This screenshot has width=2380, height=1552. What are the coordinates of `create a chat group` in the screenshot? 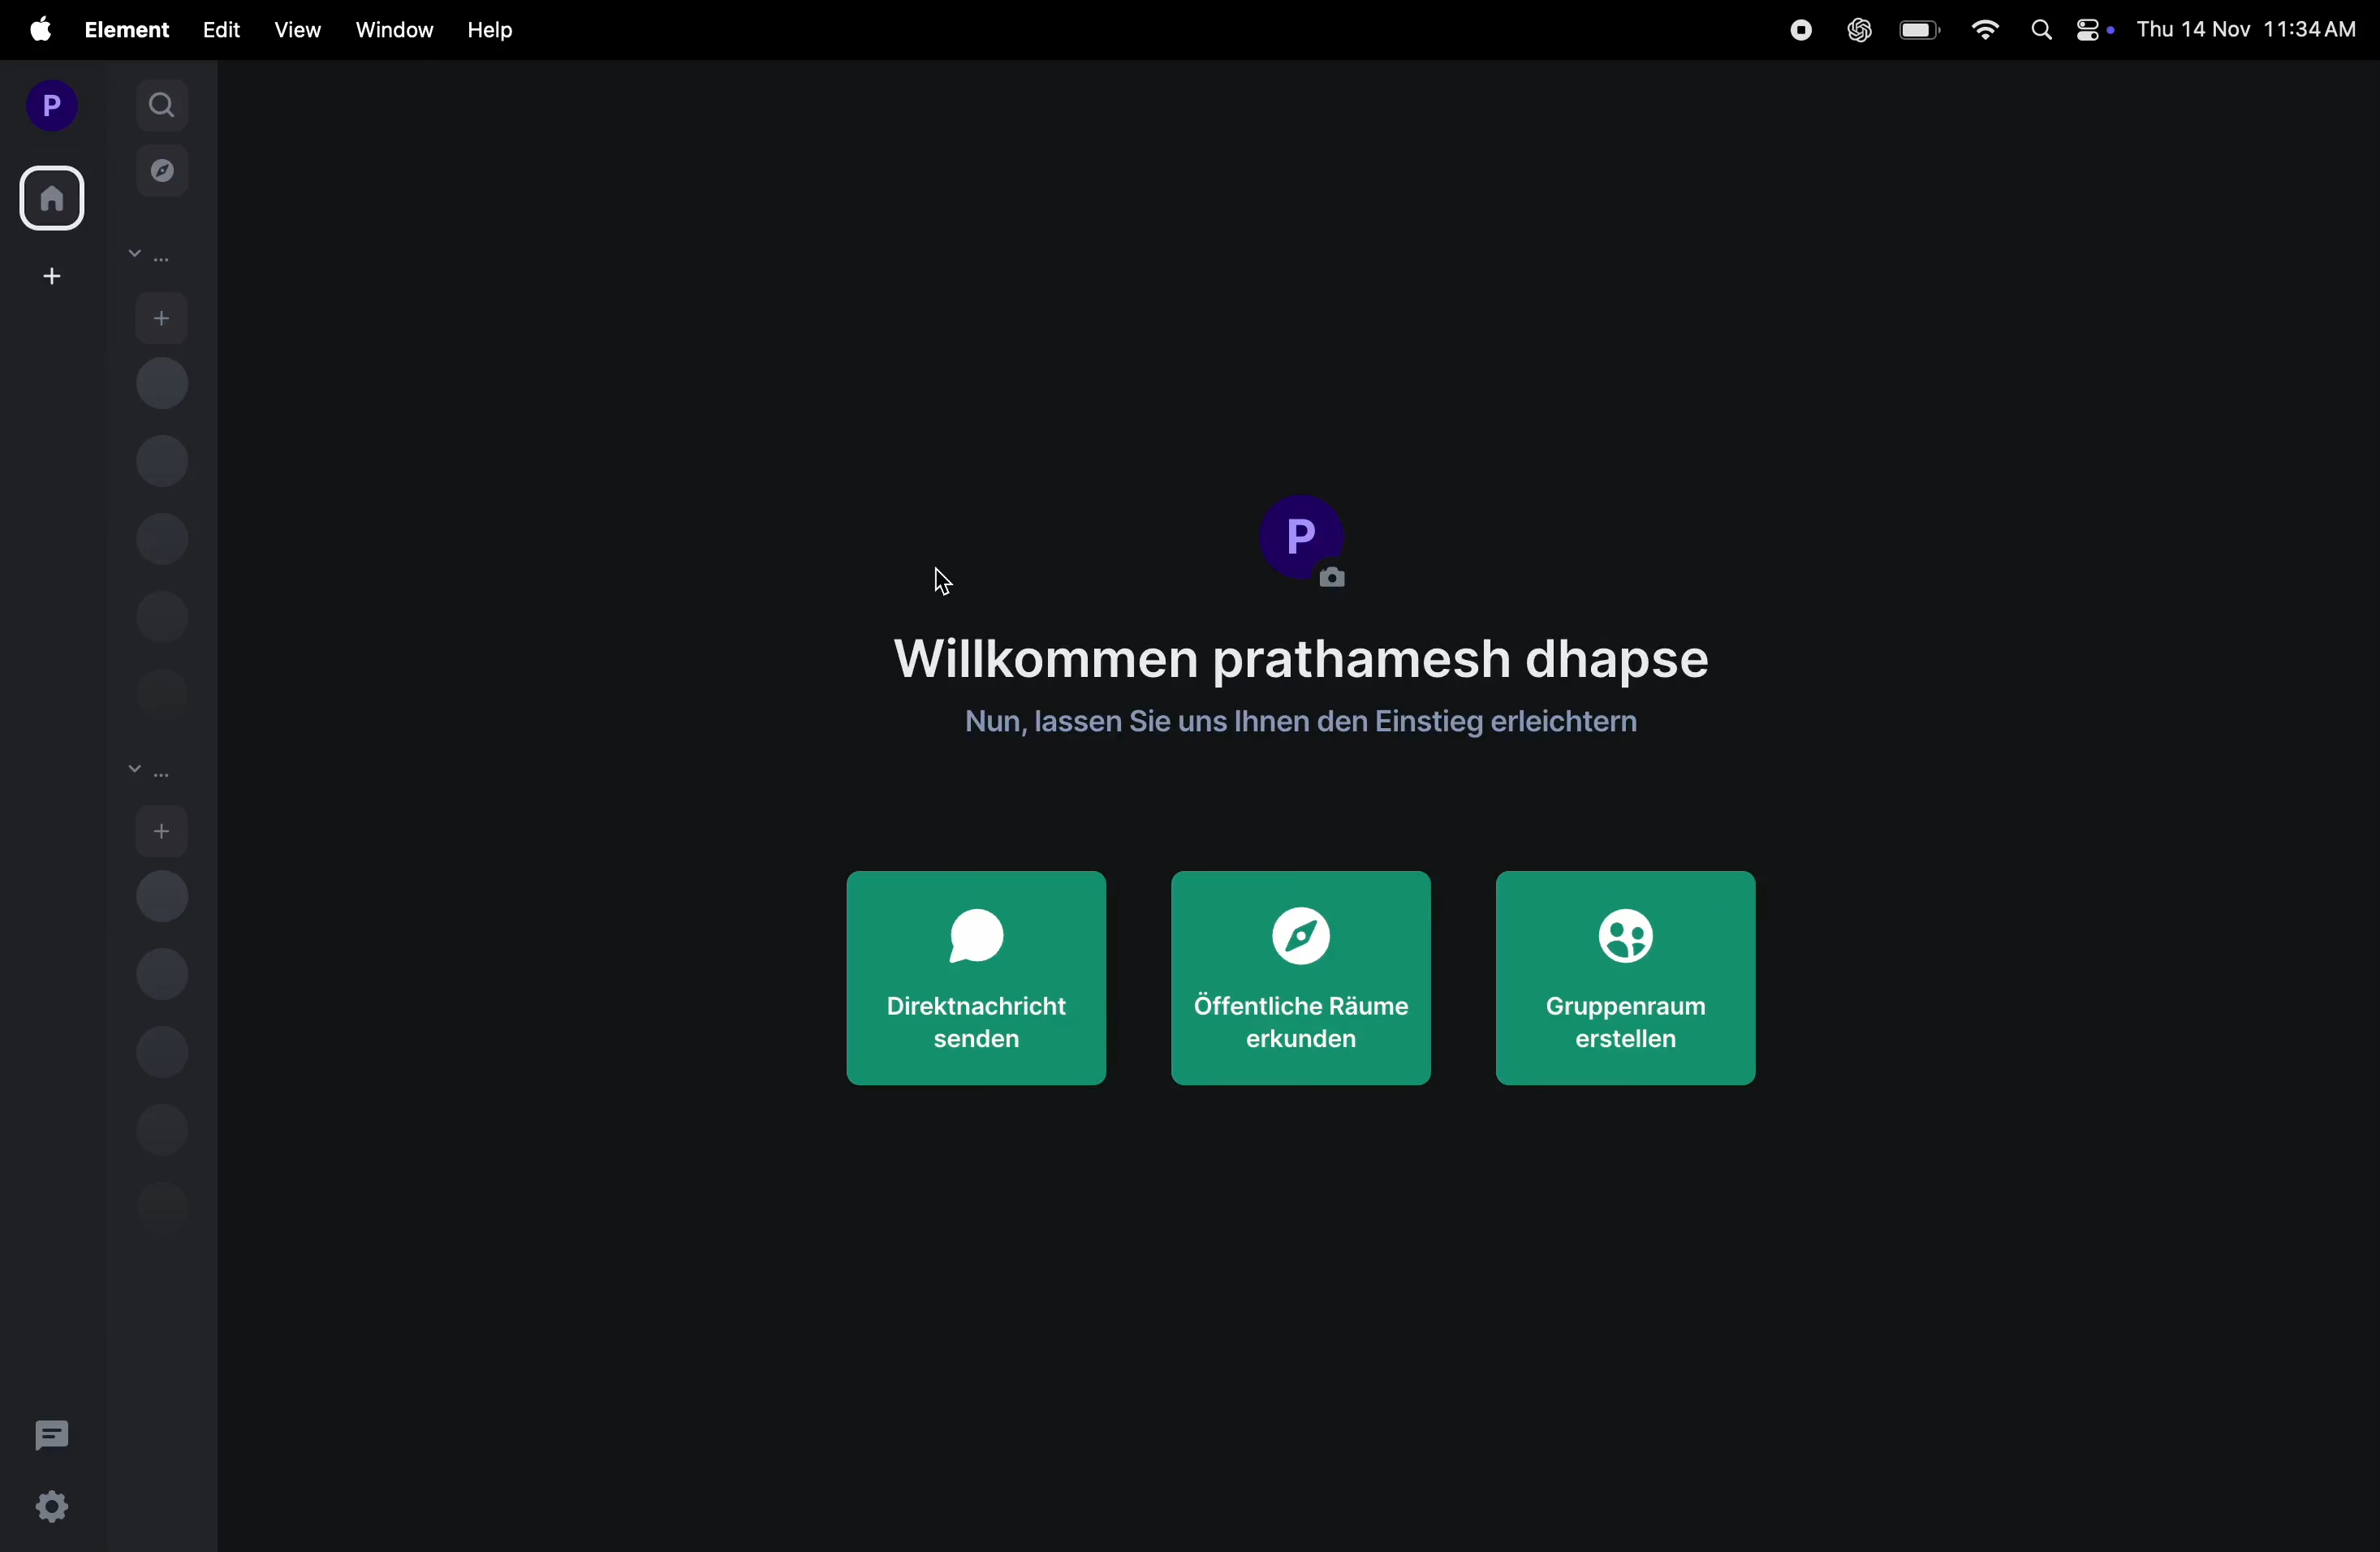 It's located at (1634, 986).